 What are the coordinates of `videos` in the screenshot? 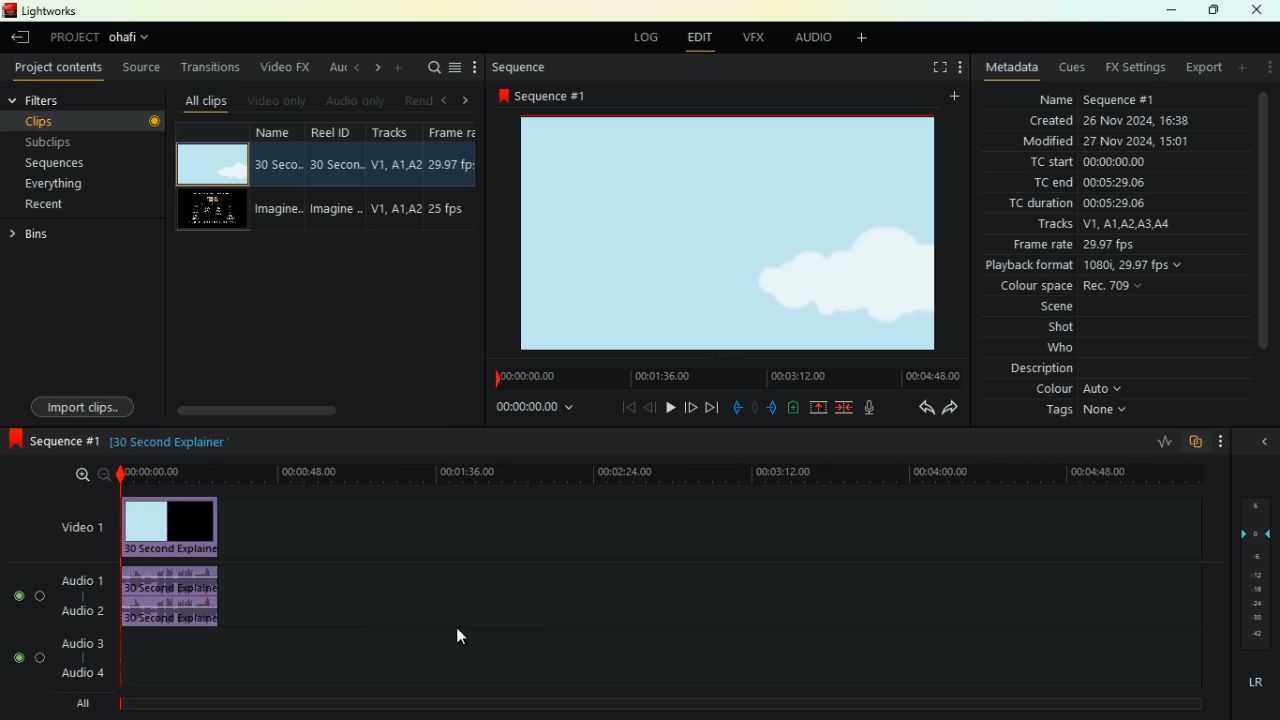 It's located at (215, 207).